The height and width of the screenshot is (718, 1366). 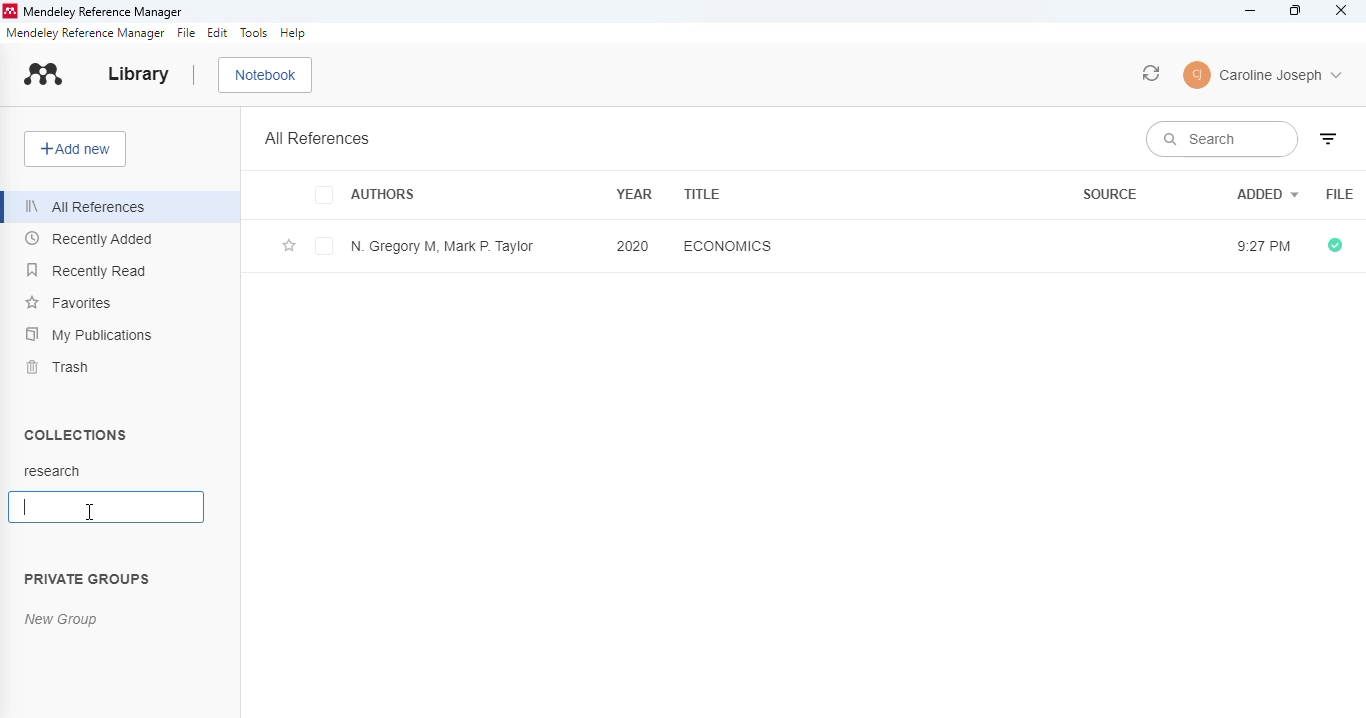 What do you see at coordinates (1221, 139) in the screenshot?
I see `search` at bounding box center [1221, 139].